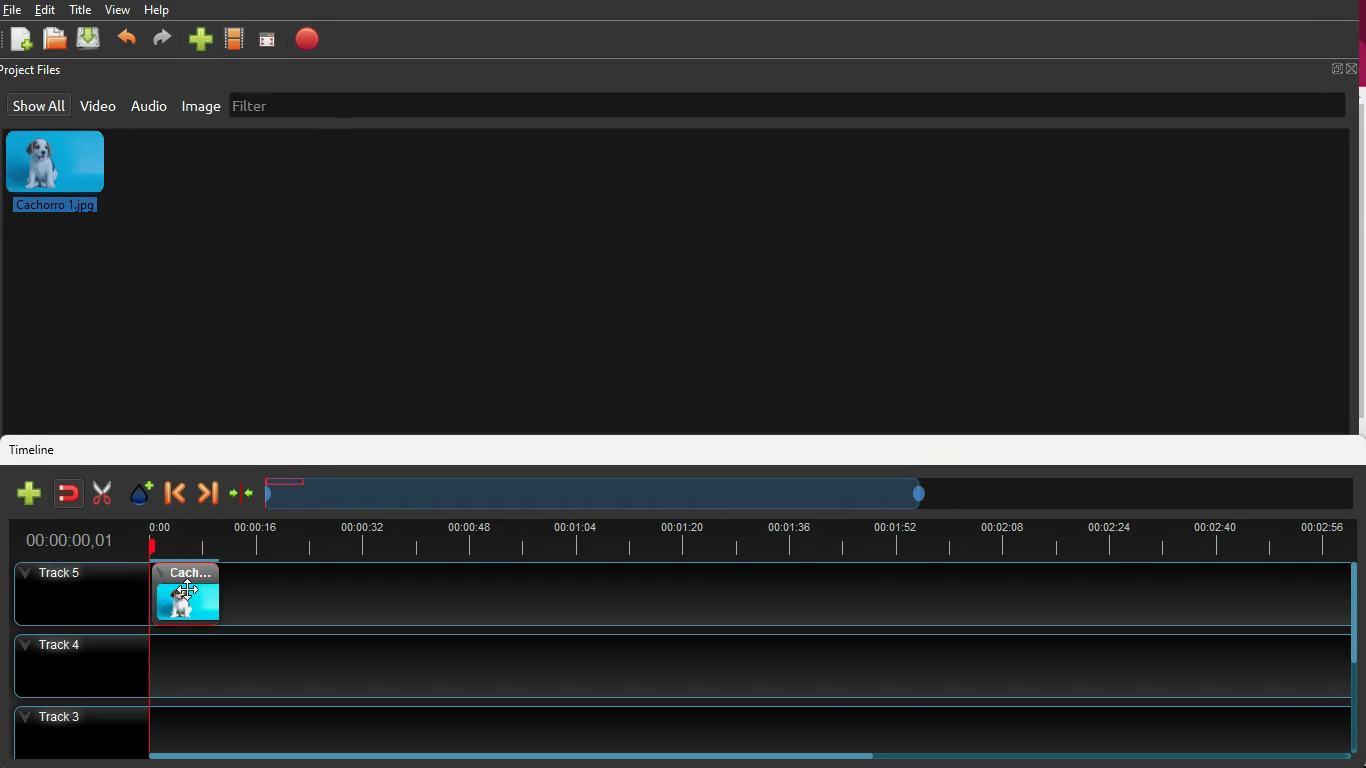 This screenshot has width=1366, height=768. I want to click on forward, so click(163, 40).